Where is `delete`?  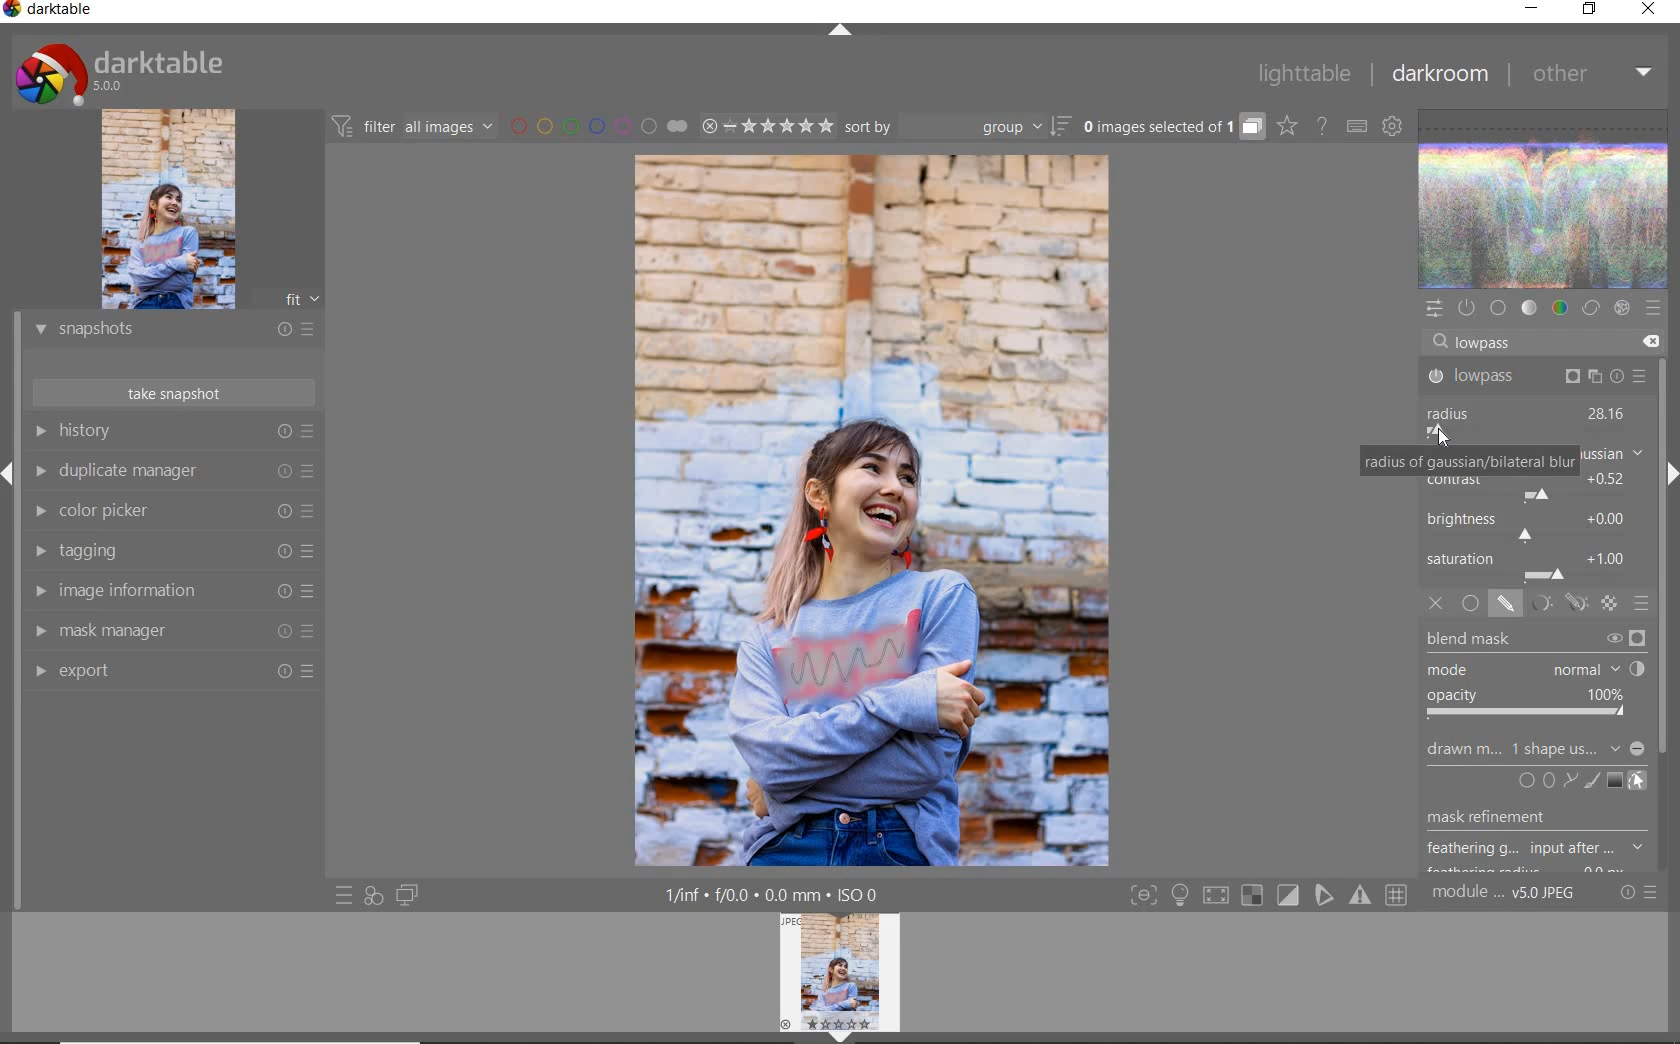
delete is located at coordinates (1647, 340).